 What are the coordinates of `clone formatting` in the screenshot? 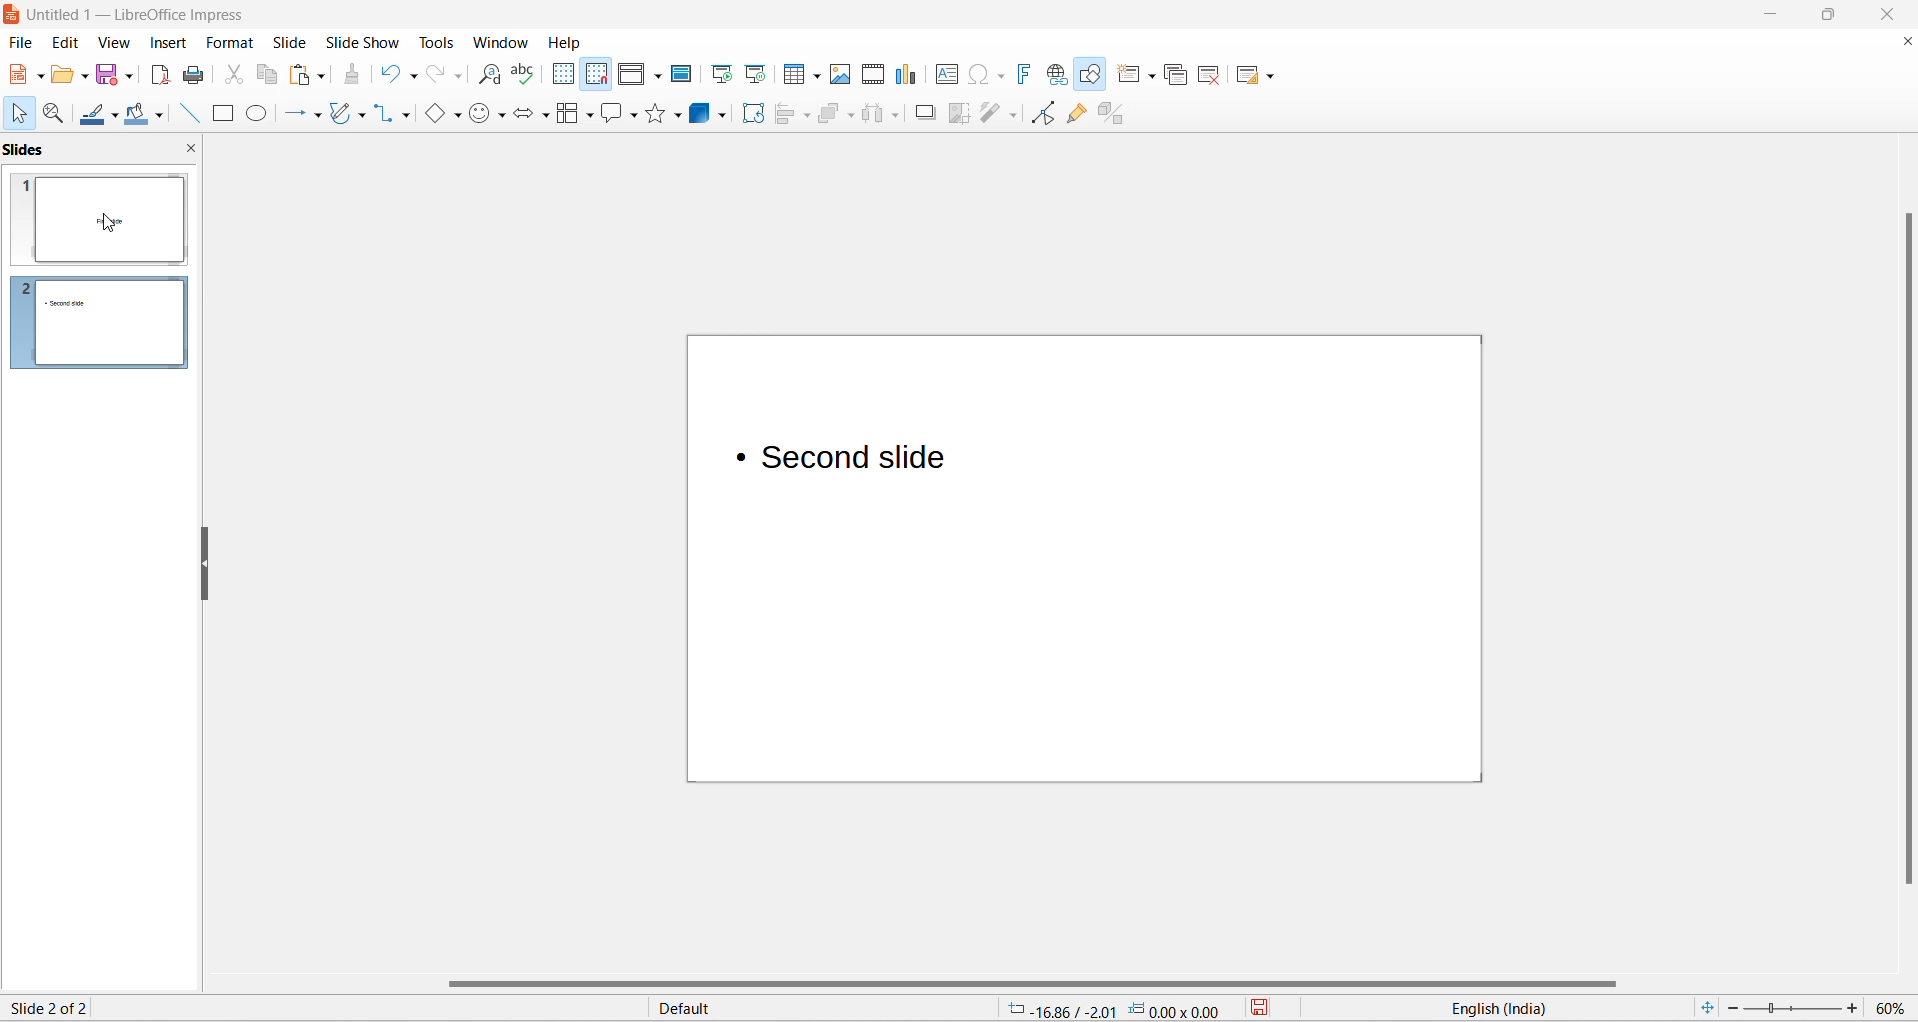 It's located at (354, 75).